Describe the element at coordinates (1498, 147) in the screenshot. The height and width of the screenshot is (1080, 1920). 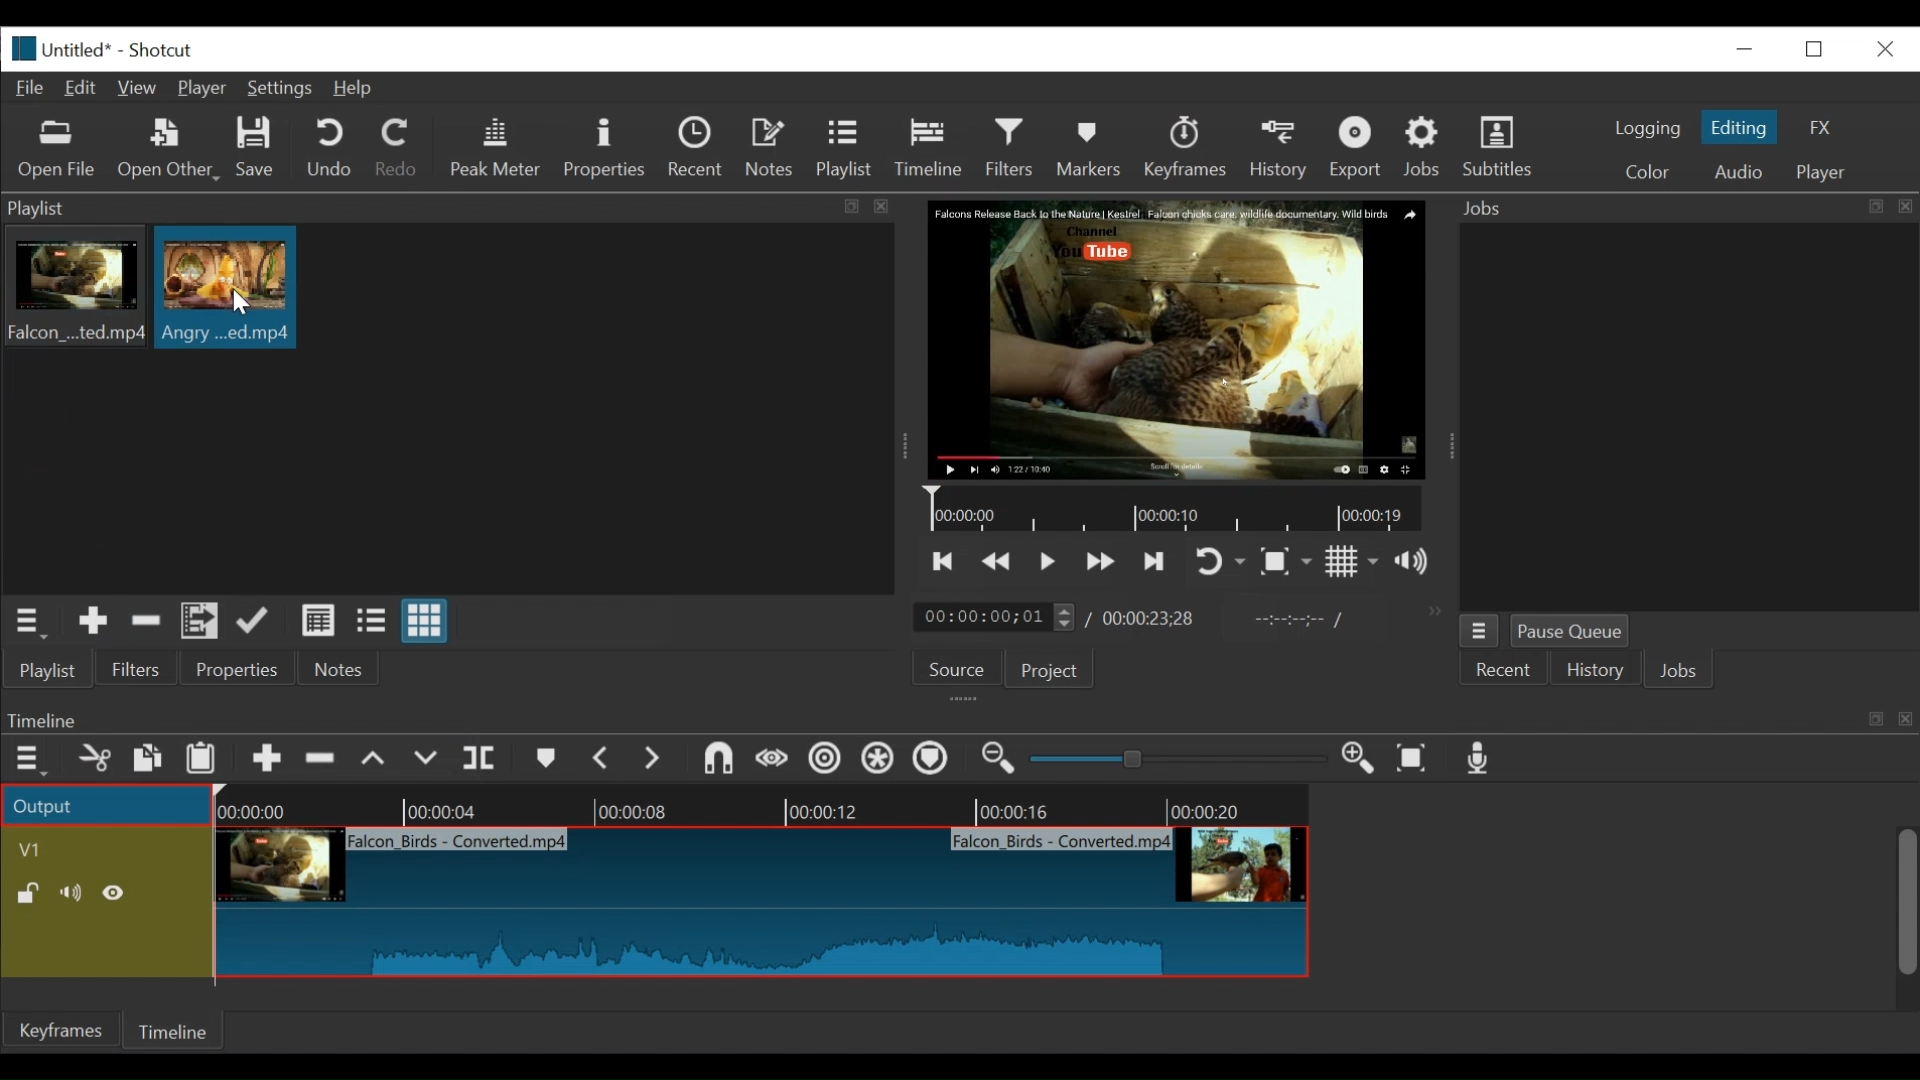
I see `Subtitles` at that location.